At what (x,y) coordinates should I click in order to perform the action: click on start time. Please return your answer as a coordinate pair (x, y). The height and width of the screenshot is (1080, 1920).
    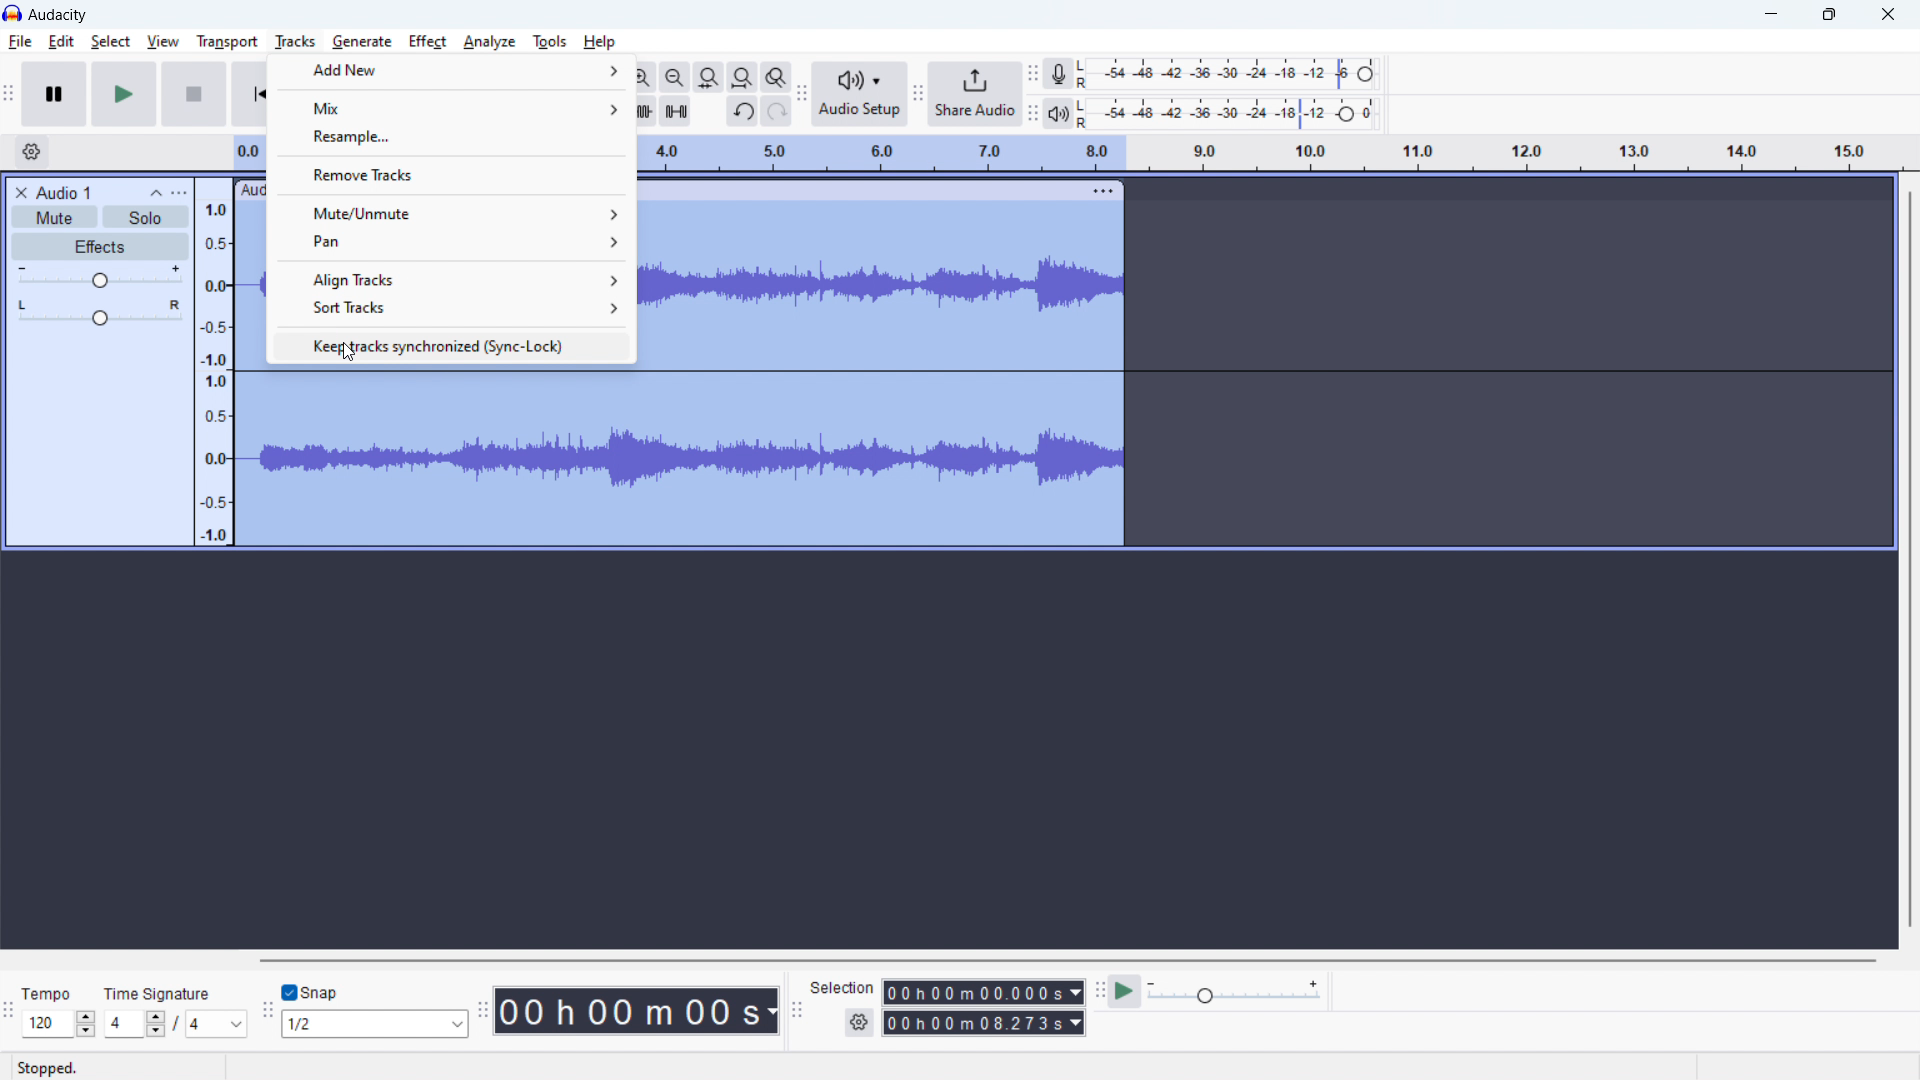
    Looking at the image, I should click on (983, 992).